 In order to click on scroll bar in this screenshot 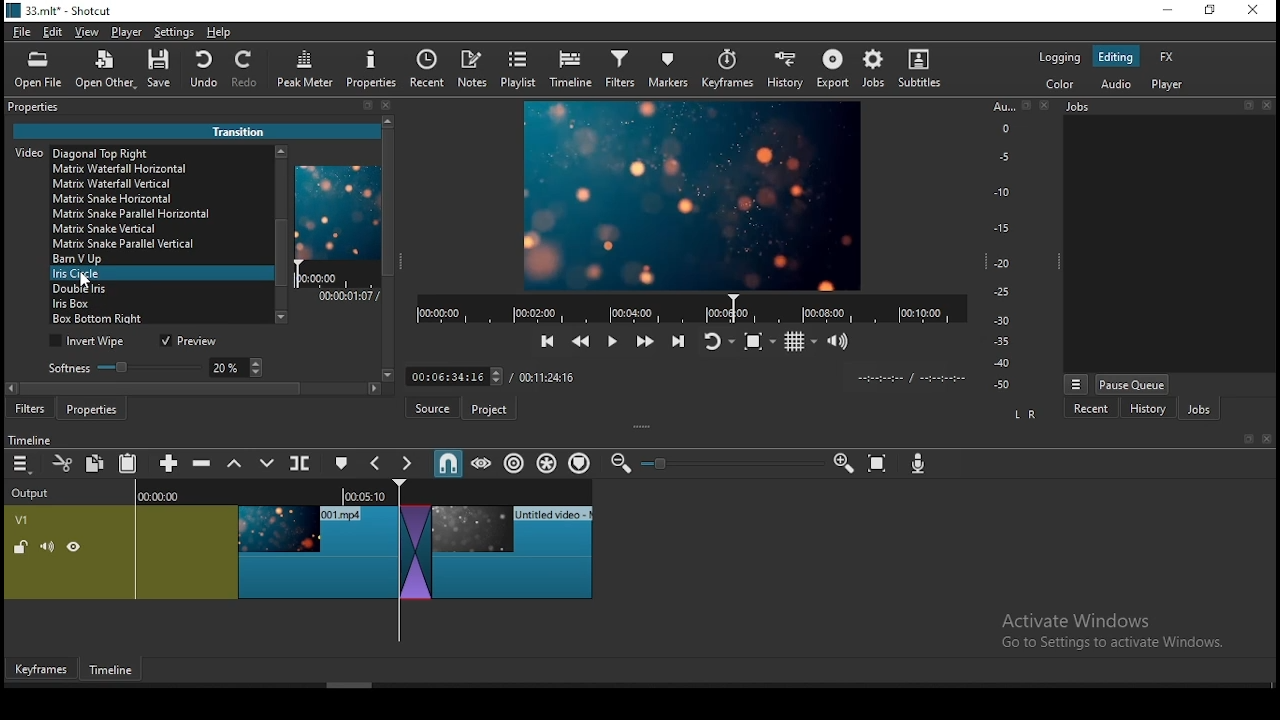, I will do `click(277, 233)`.